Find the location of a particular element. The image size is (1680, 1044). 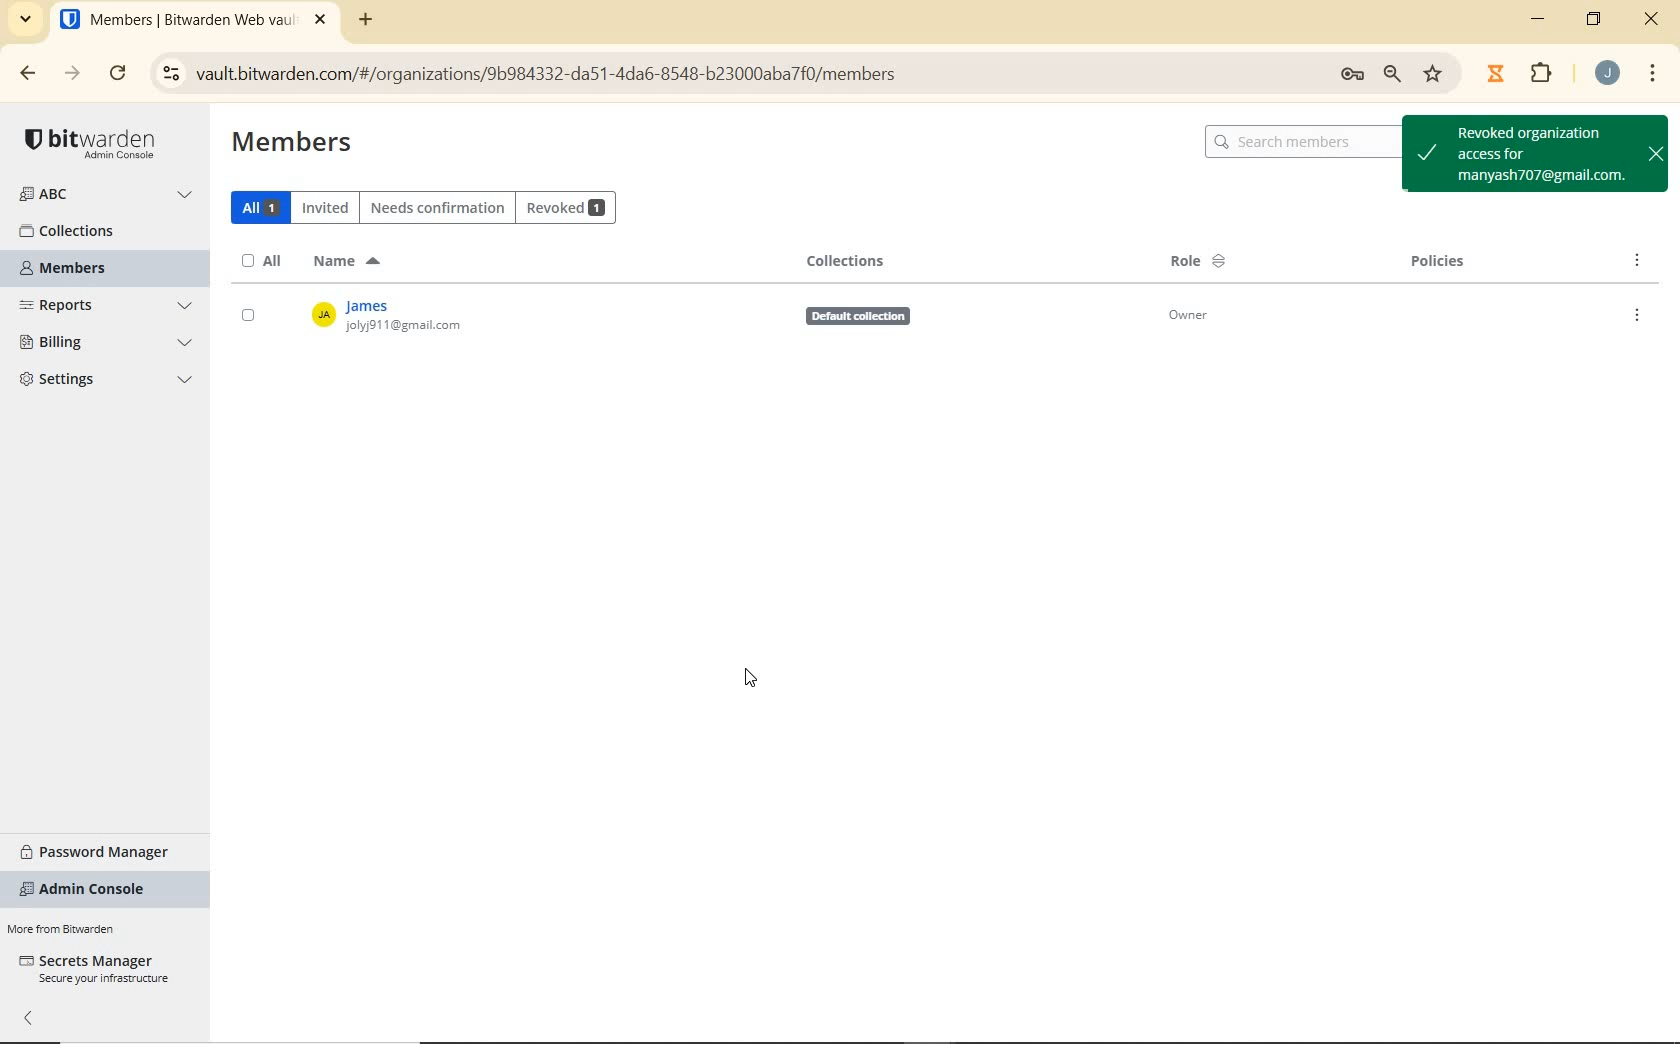

ADDRESS BAR is located at coordinates (803, 72).